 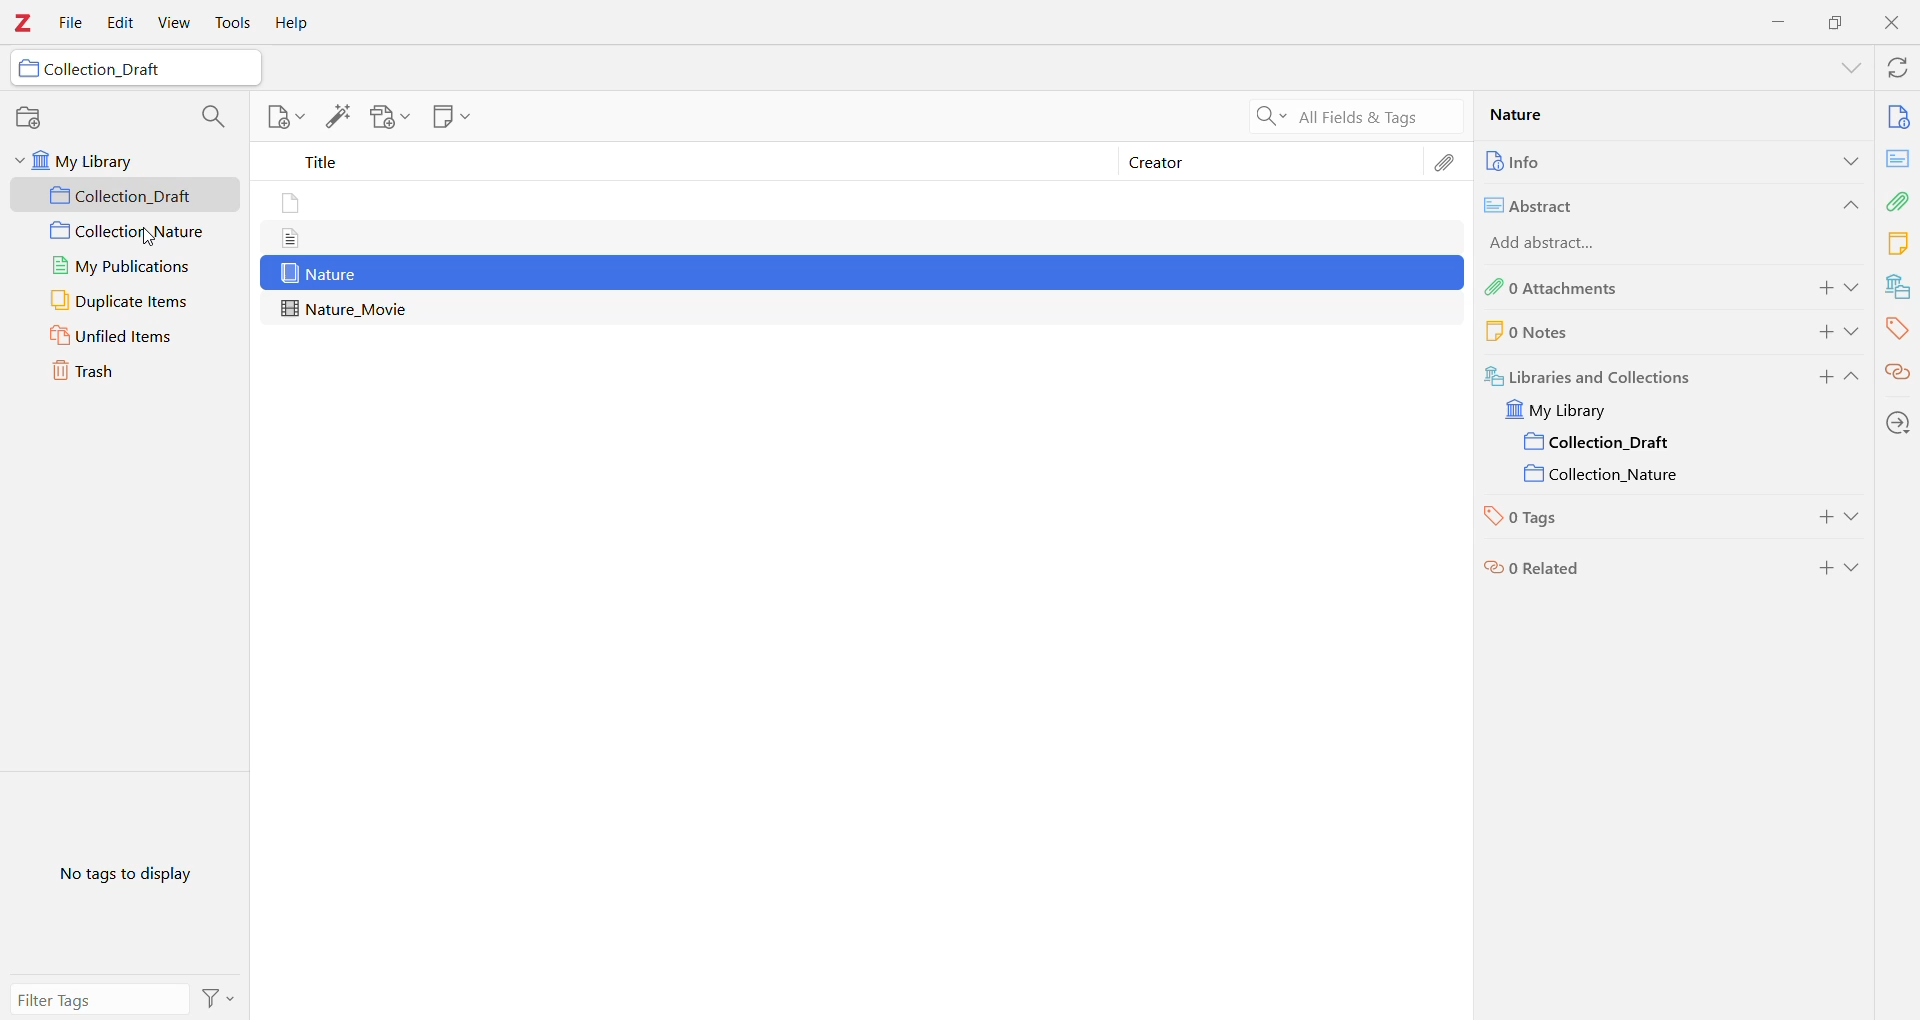 What do you see at coordinates (1603, 471) in the screenshot?
I see `Collection_nature` at bounding box center [1603, 471].